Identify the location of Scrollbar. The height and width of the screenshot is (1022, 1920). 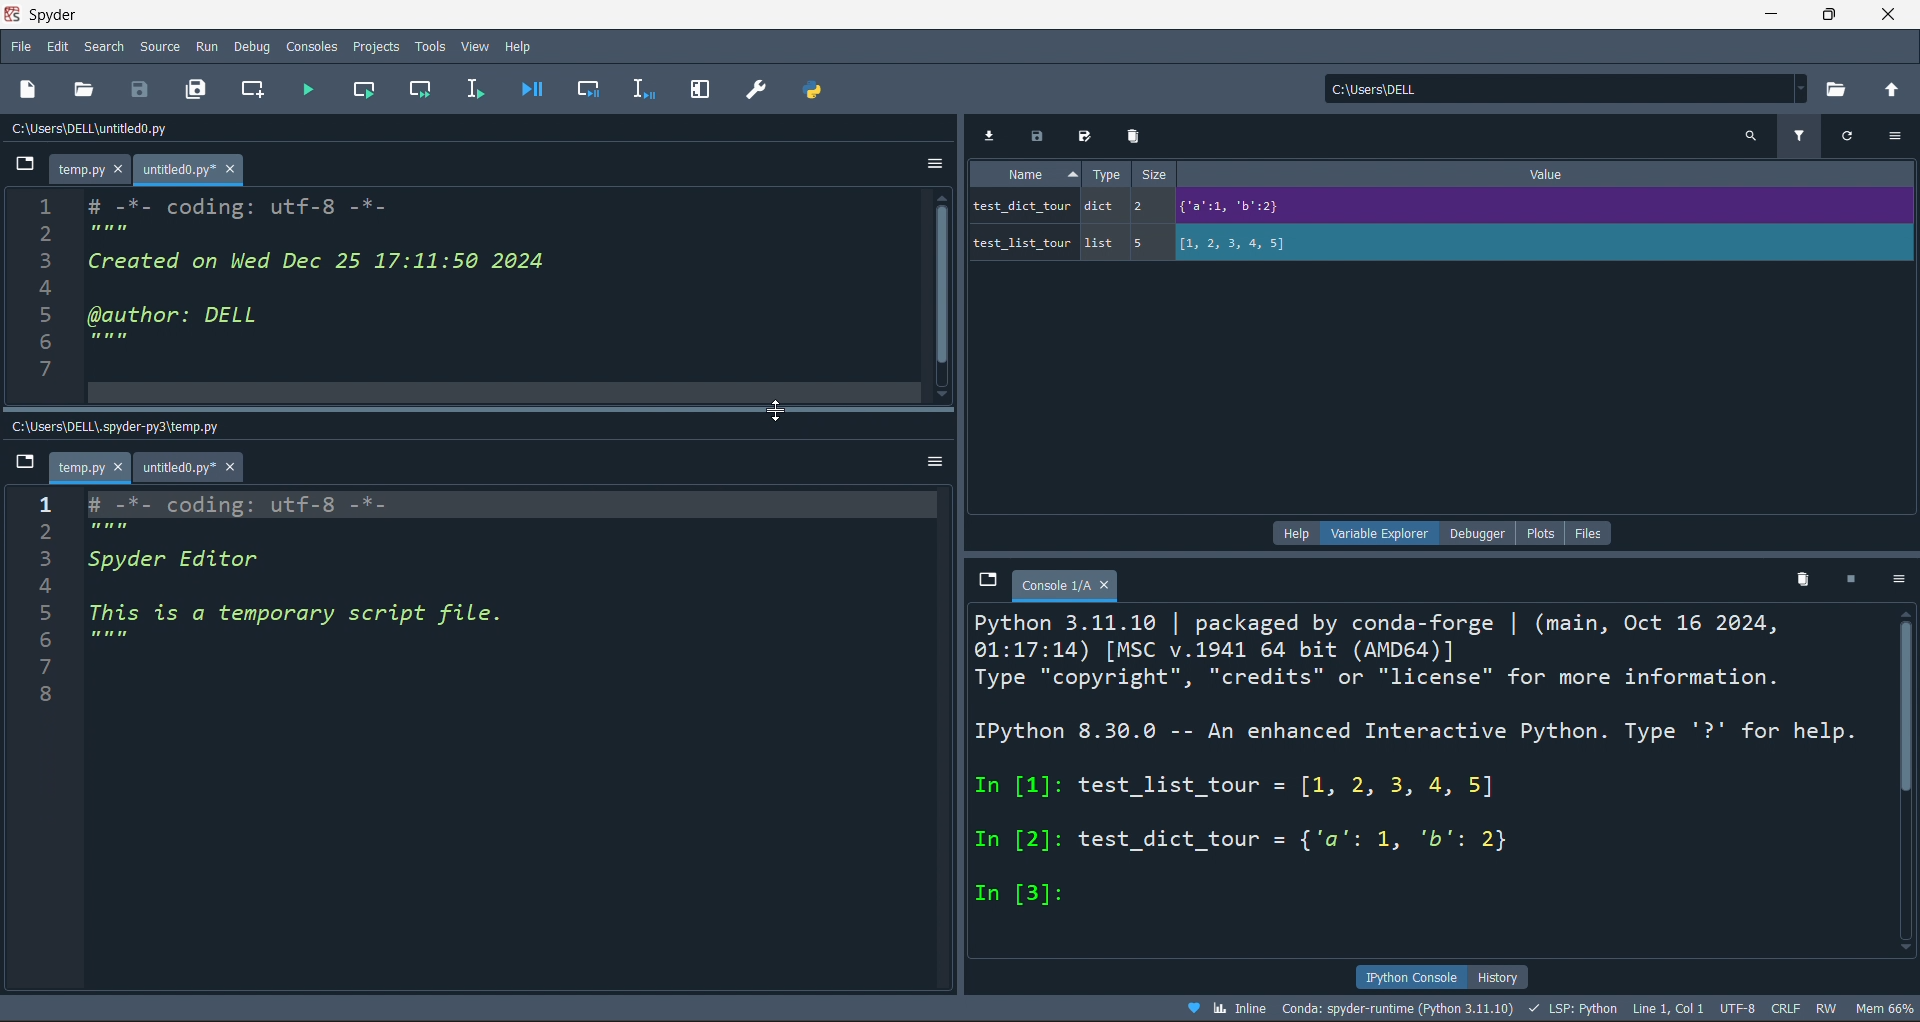
(1908, 771).